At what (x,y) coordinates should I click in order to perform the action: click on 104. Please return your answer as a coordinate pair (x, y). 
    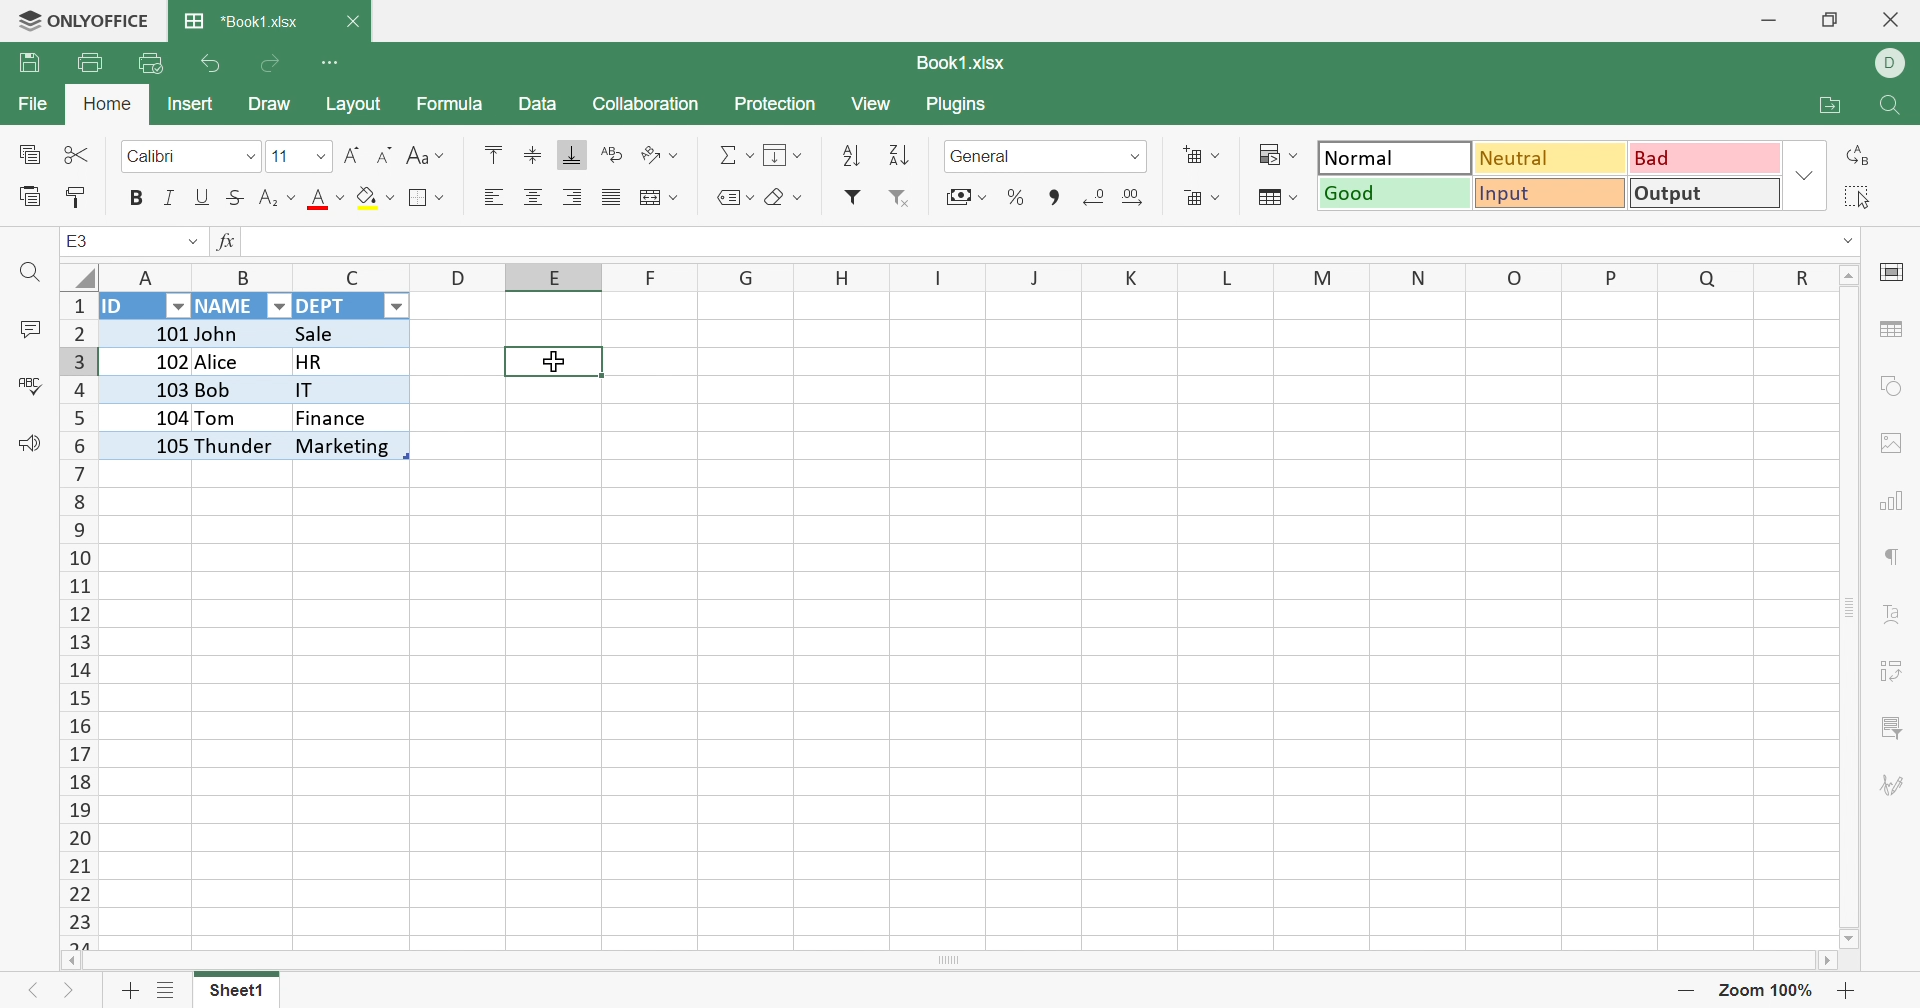
    Looking at the image, I should click on (145, 415).